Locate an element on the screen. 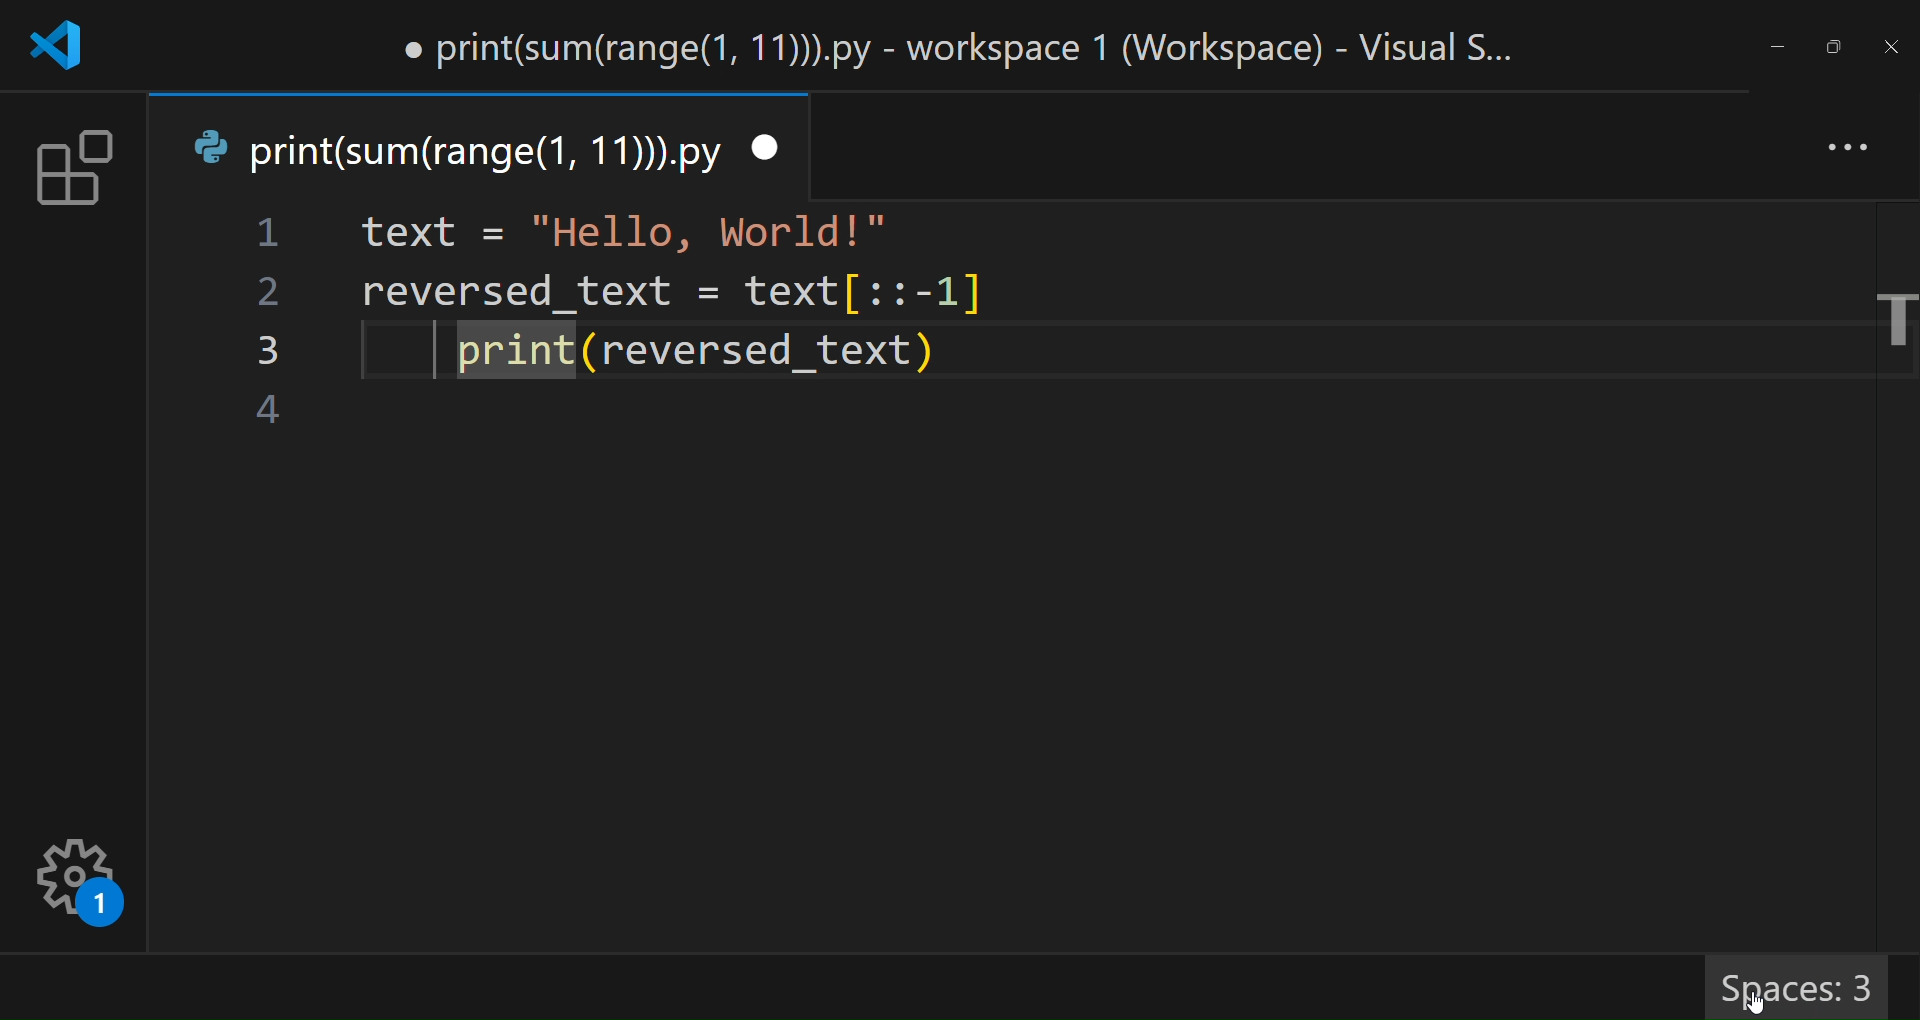 This screenshot has height=1020, width=1920. spaces 3 is located at coordinates (1798, 981).